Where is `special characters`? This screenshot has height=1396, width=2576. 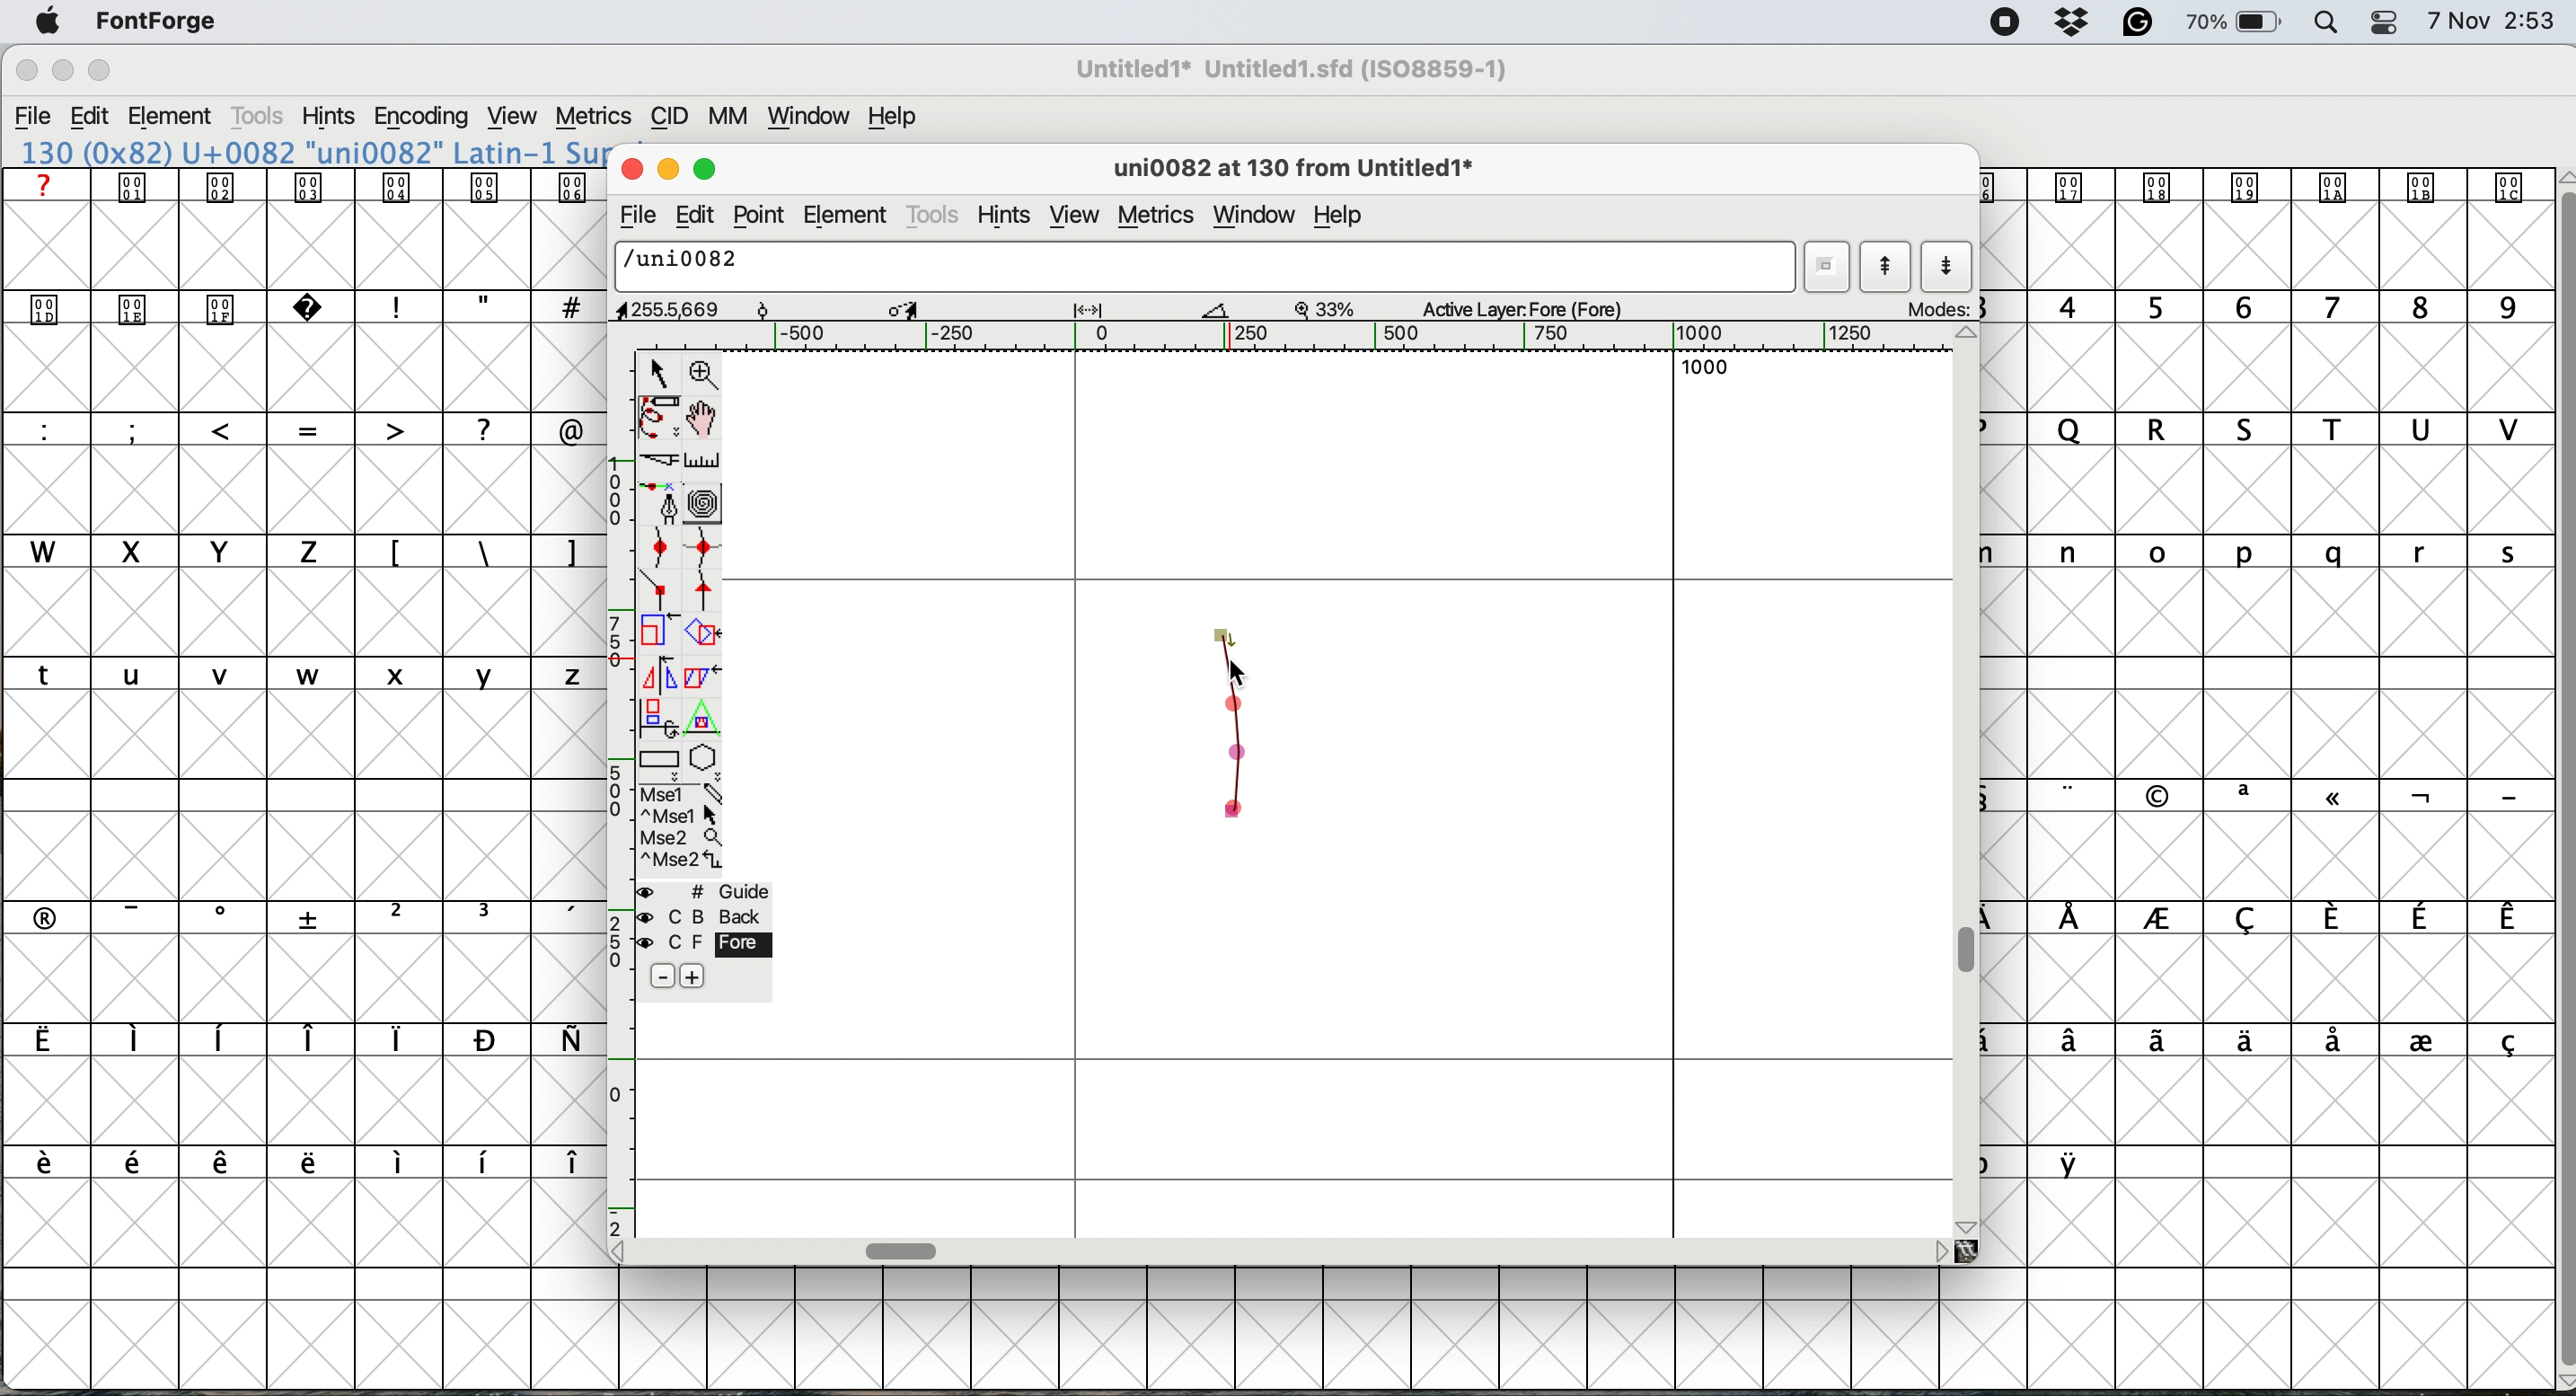 special characters is located at coordinates (2047, 1162).